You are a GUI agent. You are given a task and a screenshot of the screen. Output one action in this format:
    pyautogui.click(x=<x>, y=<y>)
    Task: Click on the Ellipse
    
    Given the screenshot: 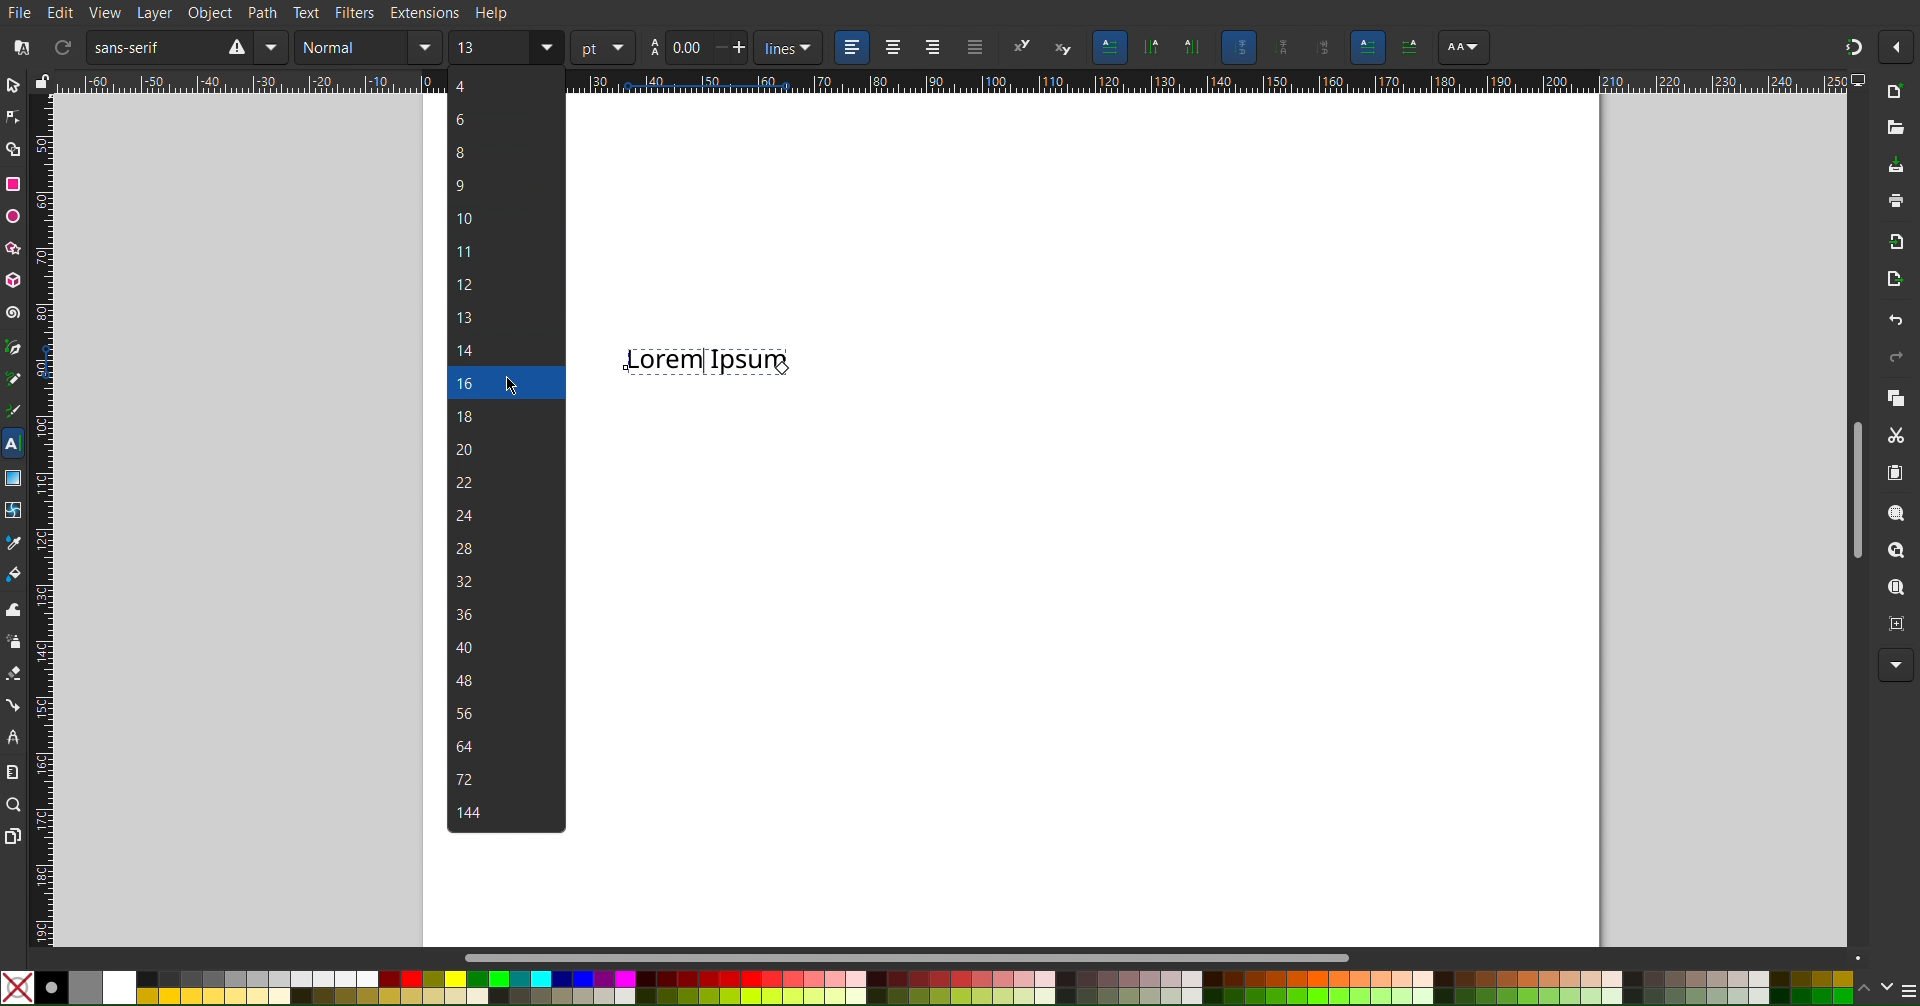 What is the action you would take?
    pyautogui.click(x=14, y=217)
    